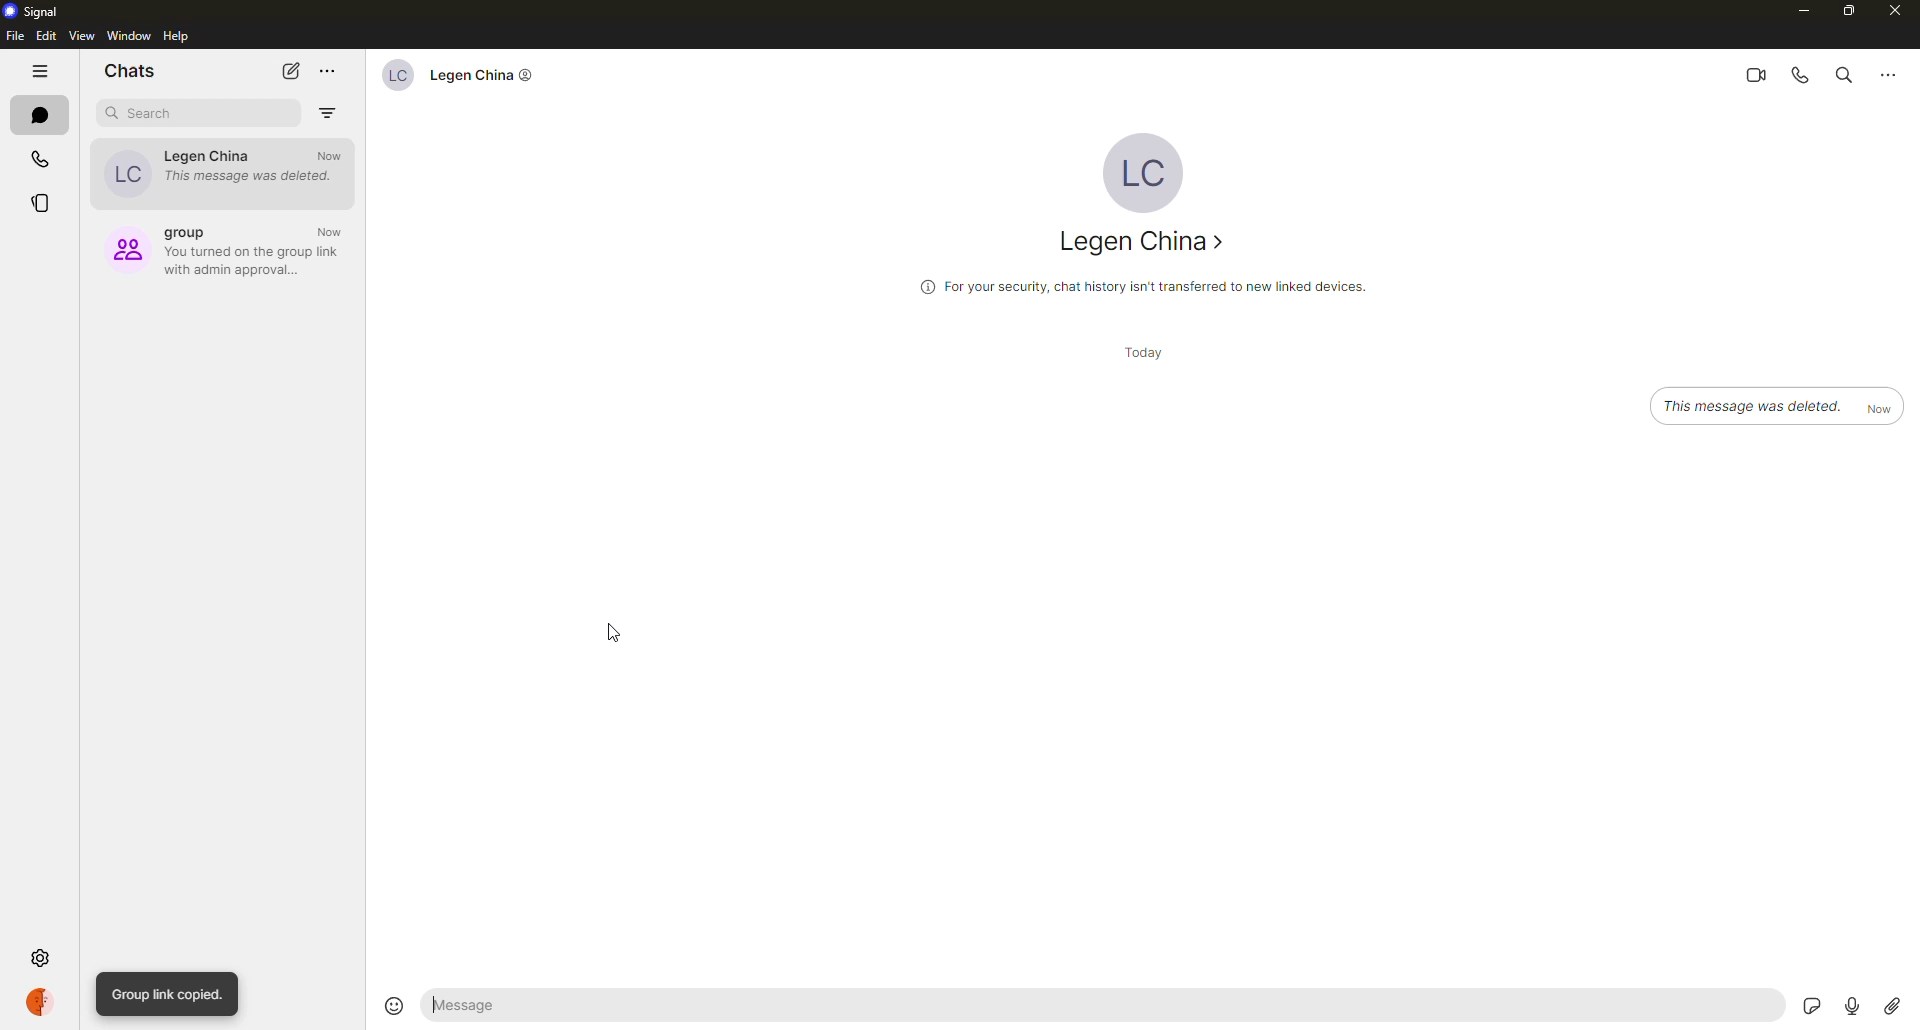 The image size is (1920, 1030). Describe the element at coordinates (42, 73) in the screenshot. I see `hide tabs` at that location.